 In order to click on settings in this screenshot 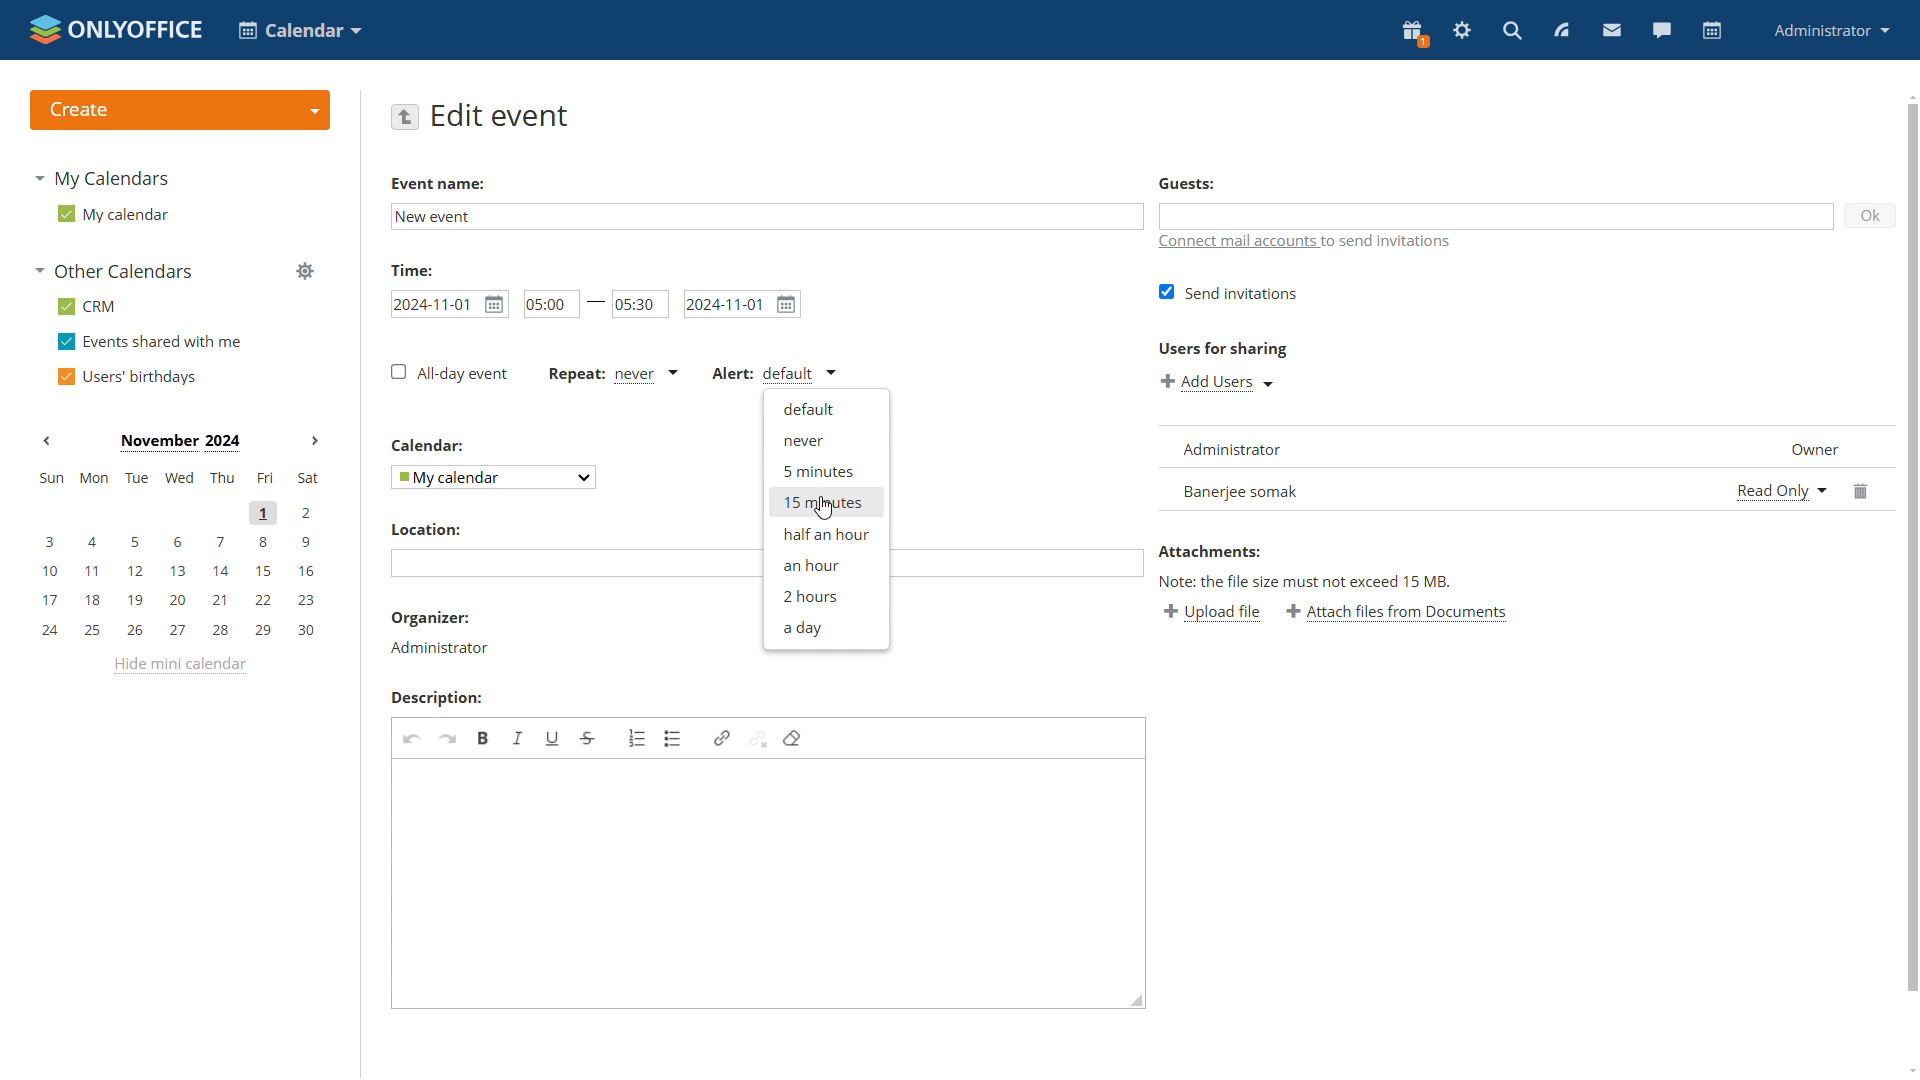, I will do `click(1460, 32)`.